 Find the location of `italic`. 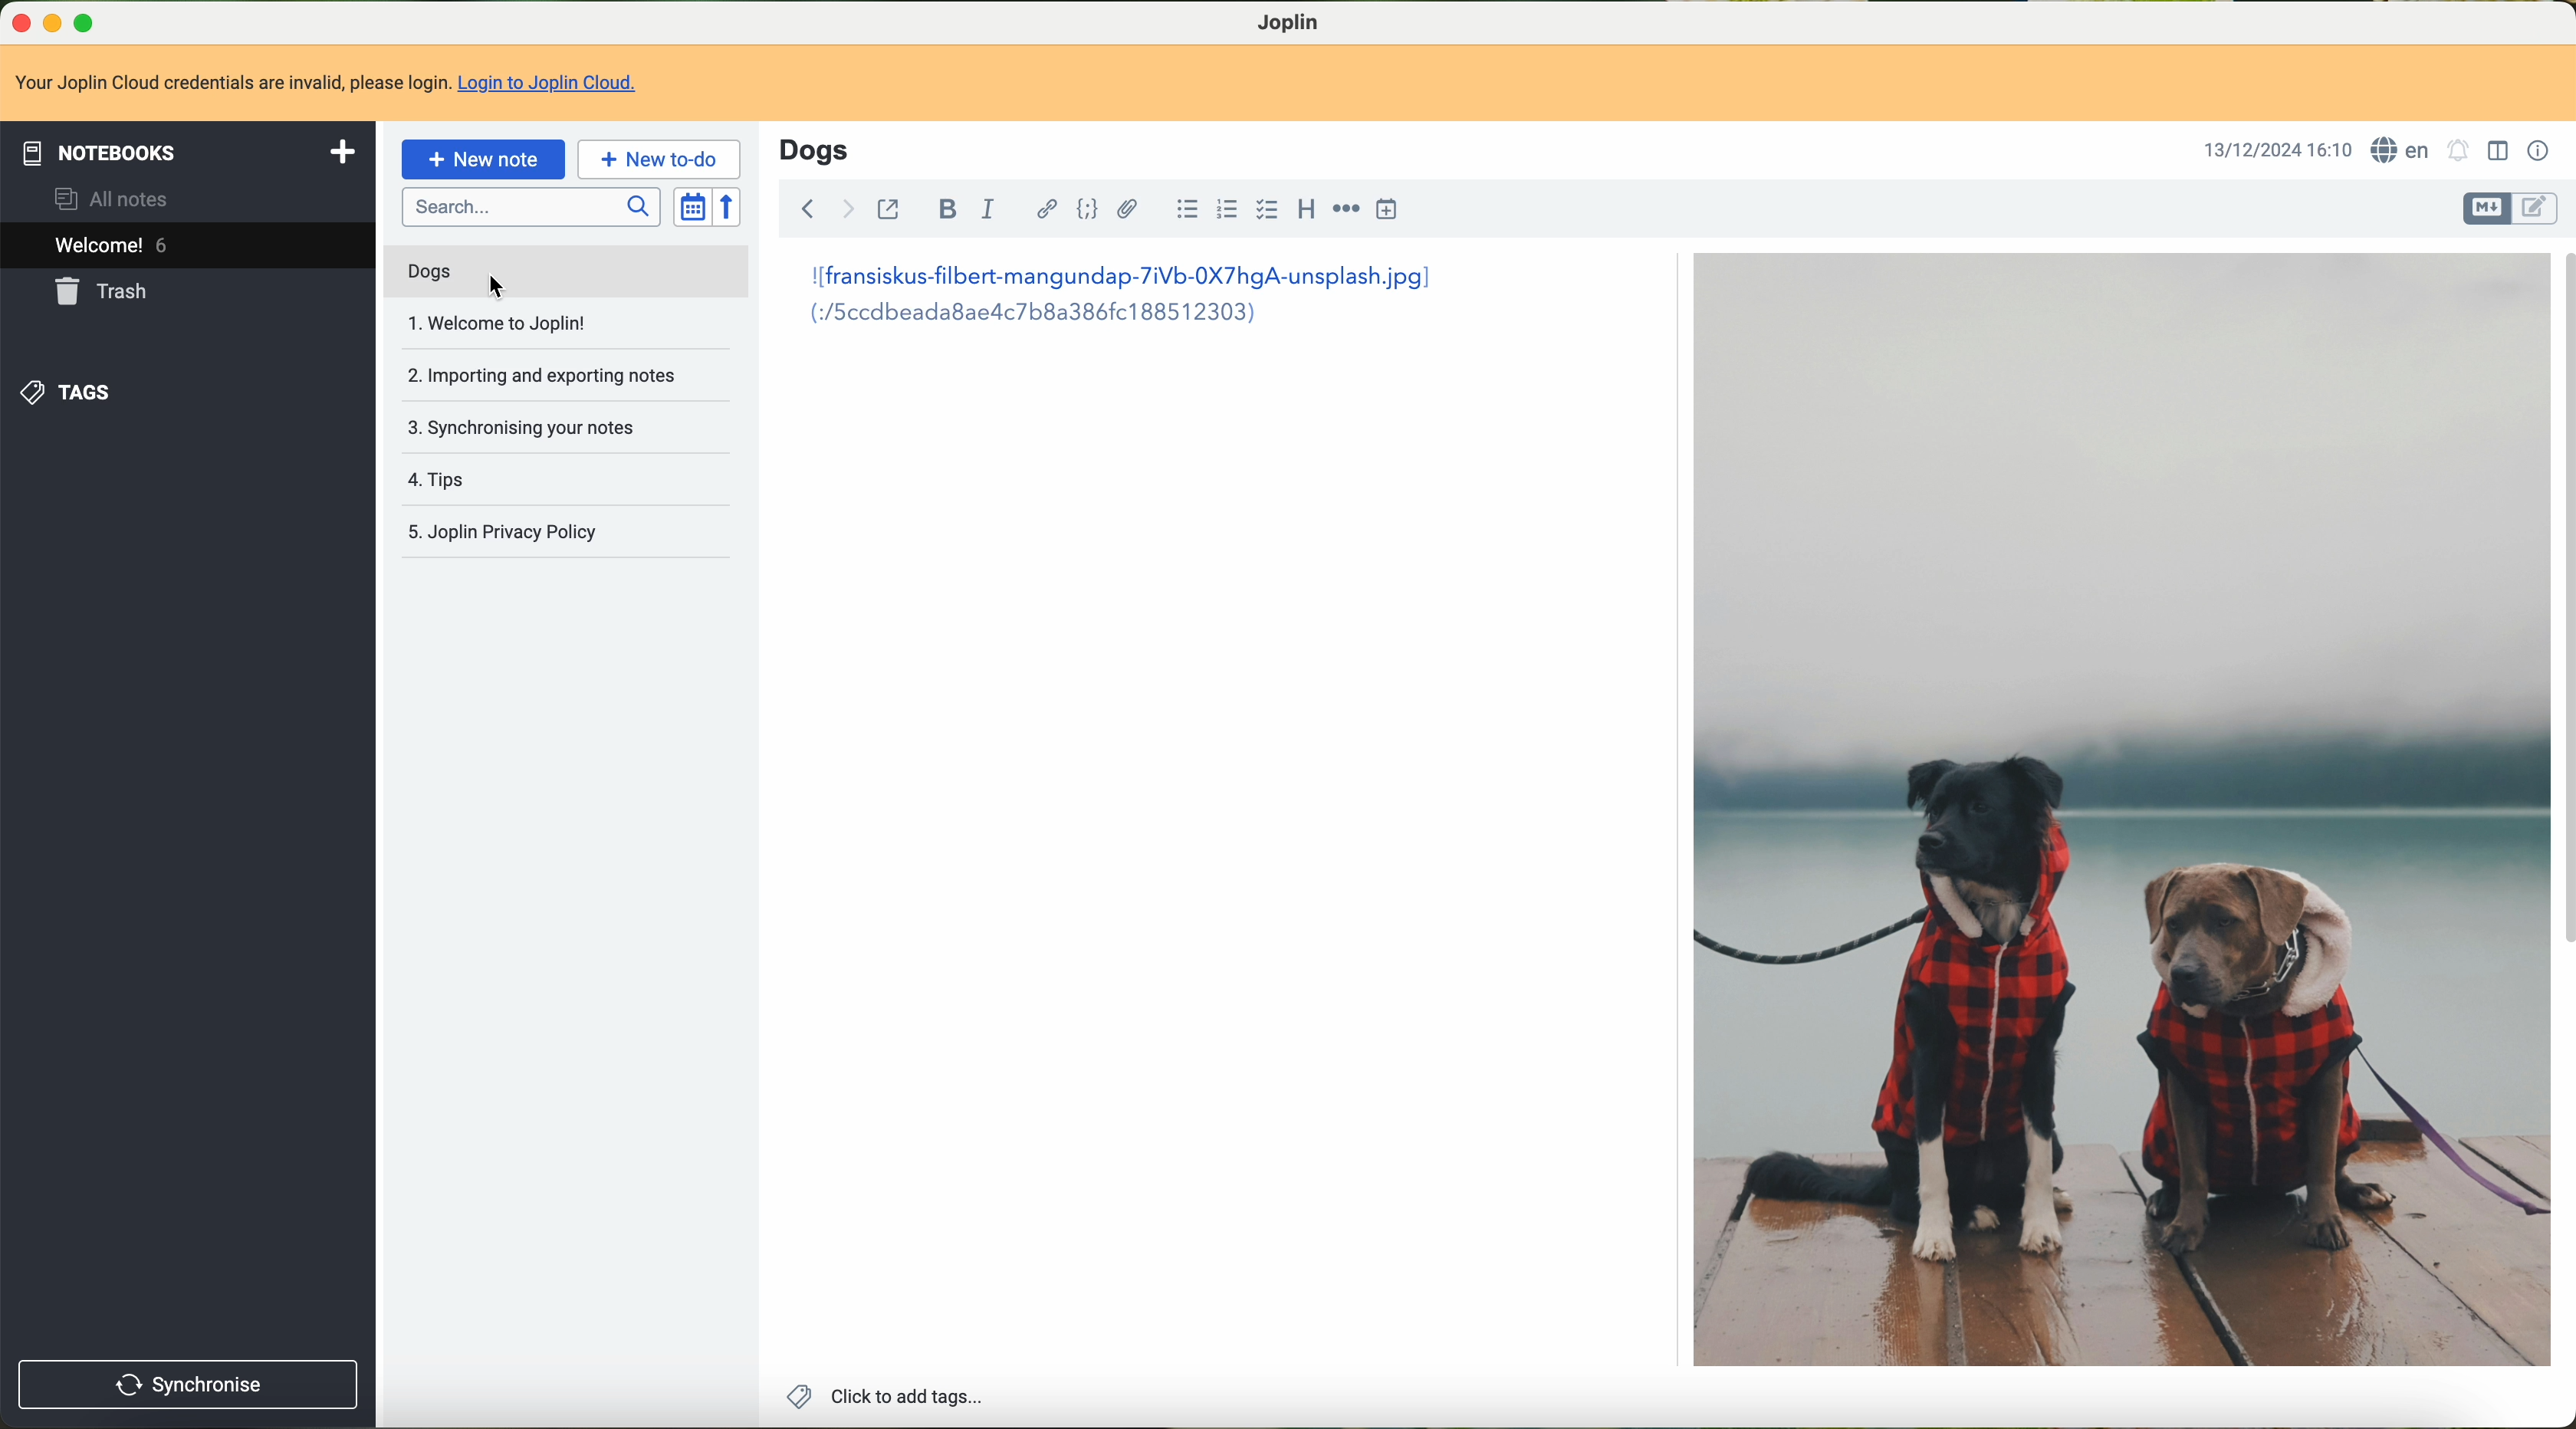

italic is located at coordinates (988, 212).